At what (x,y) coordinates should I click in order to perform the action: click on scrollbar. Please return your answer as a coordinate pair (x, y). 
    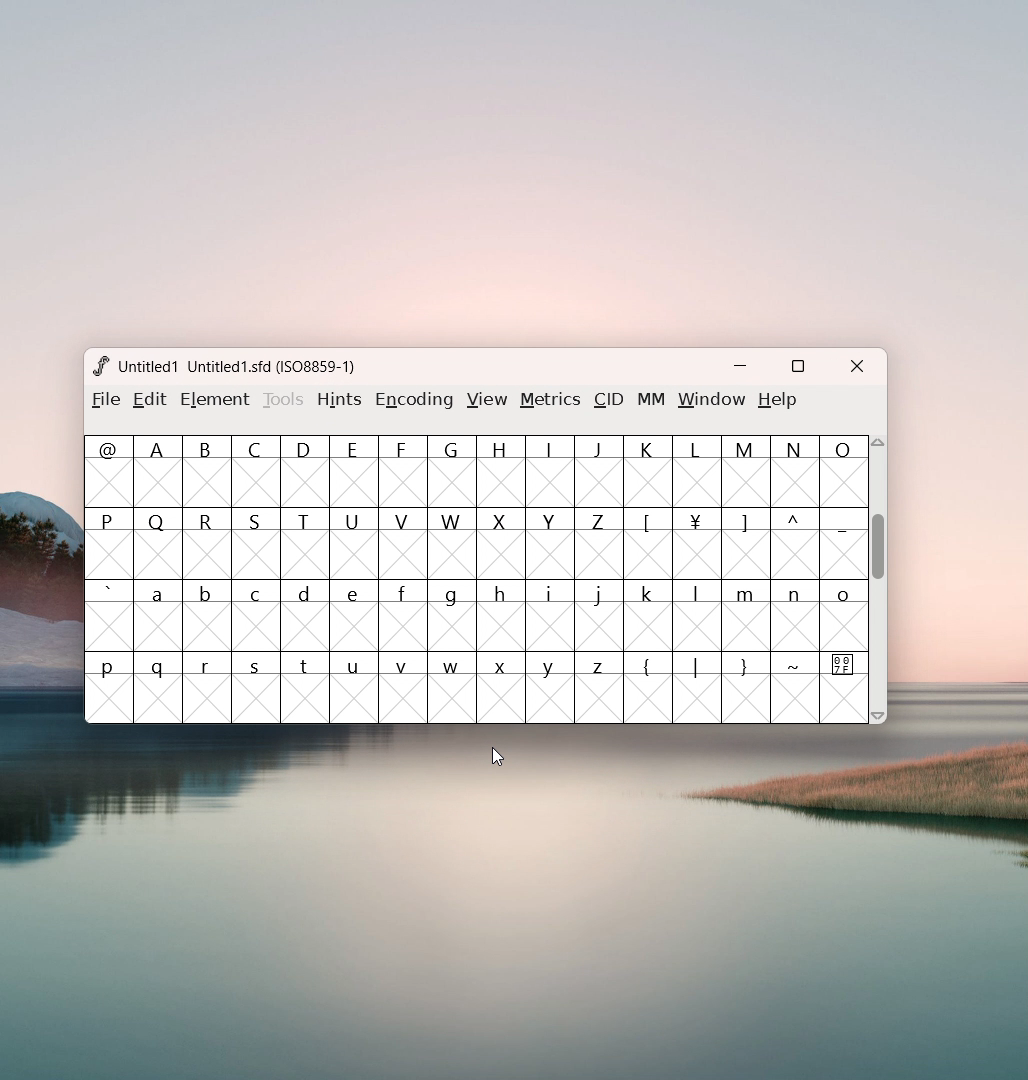
    Looking at the image, I should click on (878, 547).